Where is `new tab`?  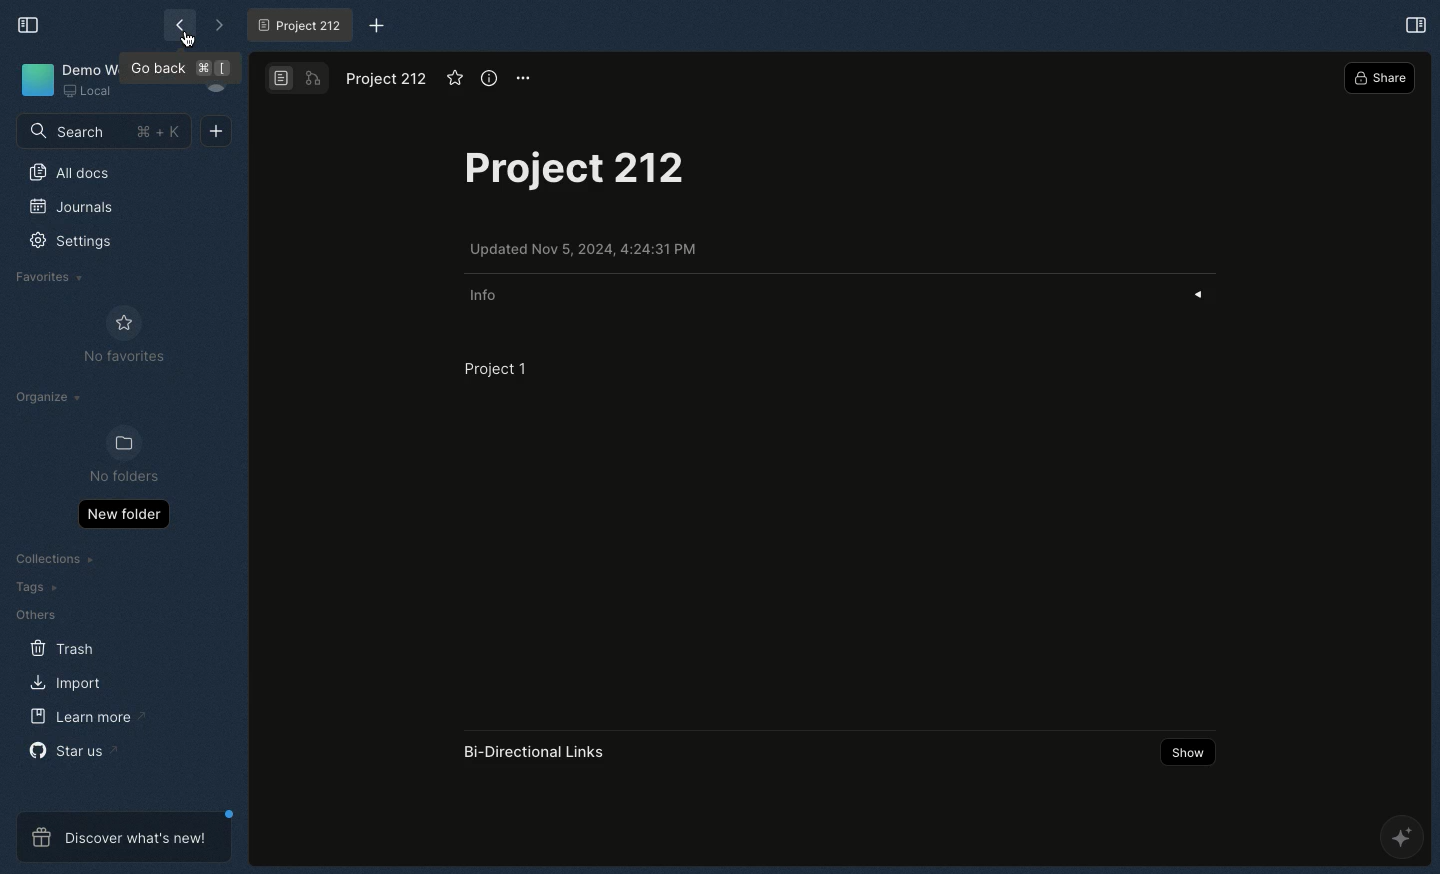 new tab is located at coordinates (369, 24).